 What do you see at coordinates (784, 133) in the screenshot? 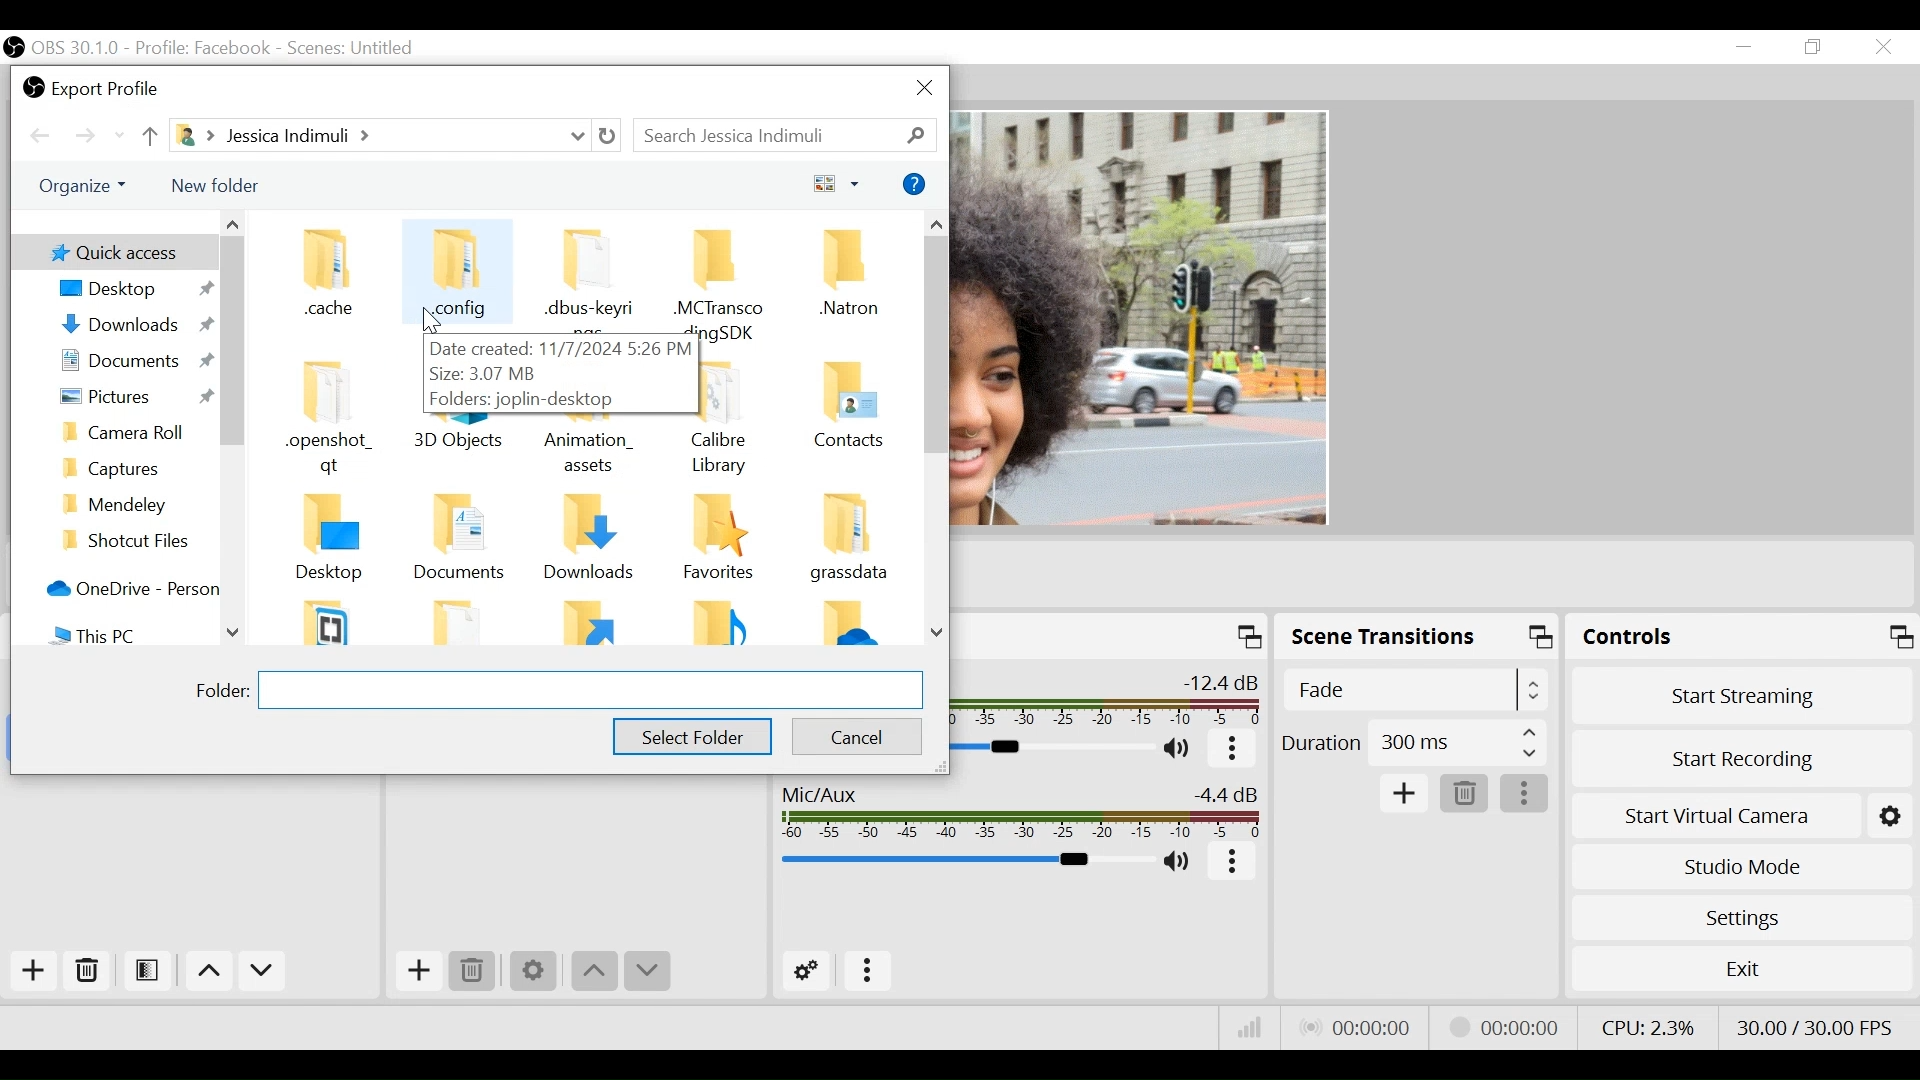
I see `Search` at bounding box center [784, 133].